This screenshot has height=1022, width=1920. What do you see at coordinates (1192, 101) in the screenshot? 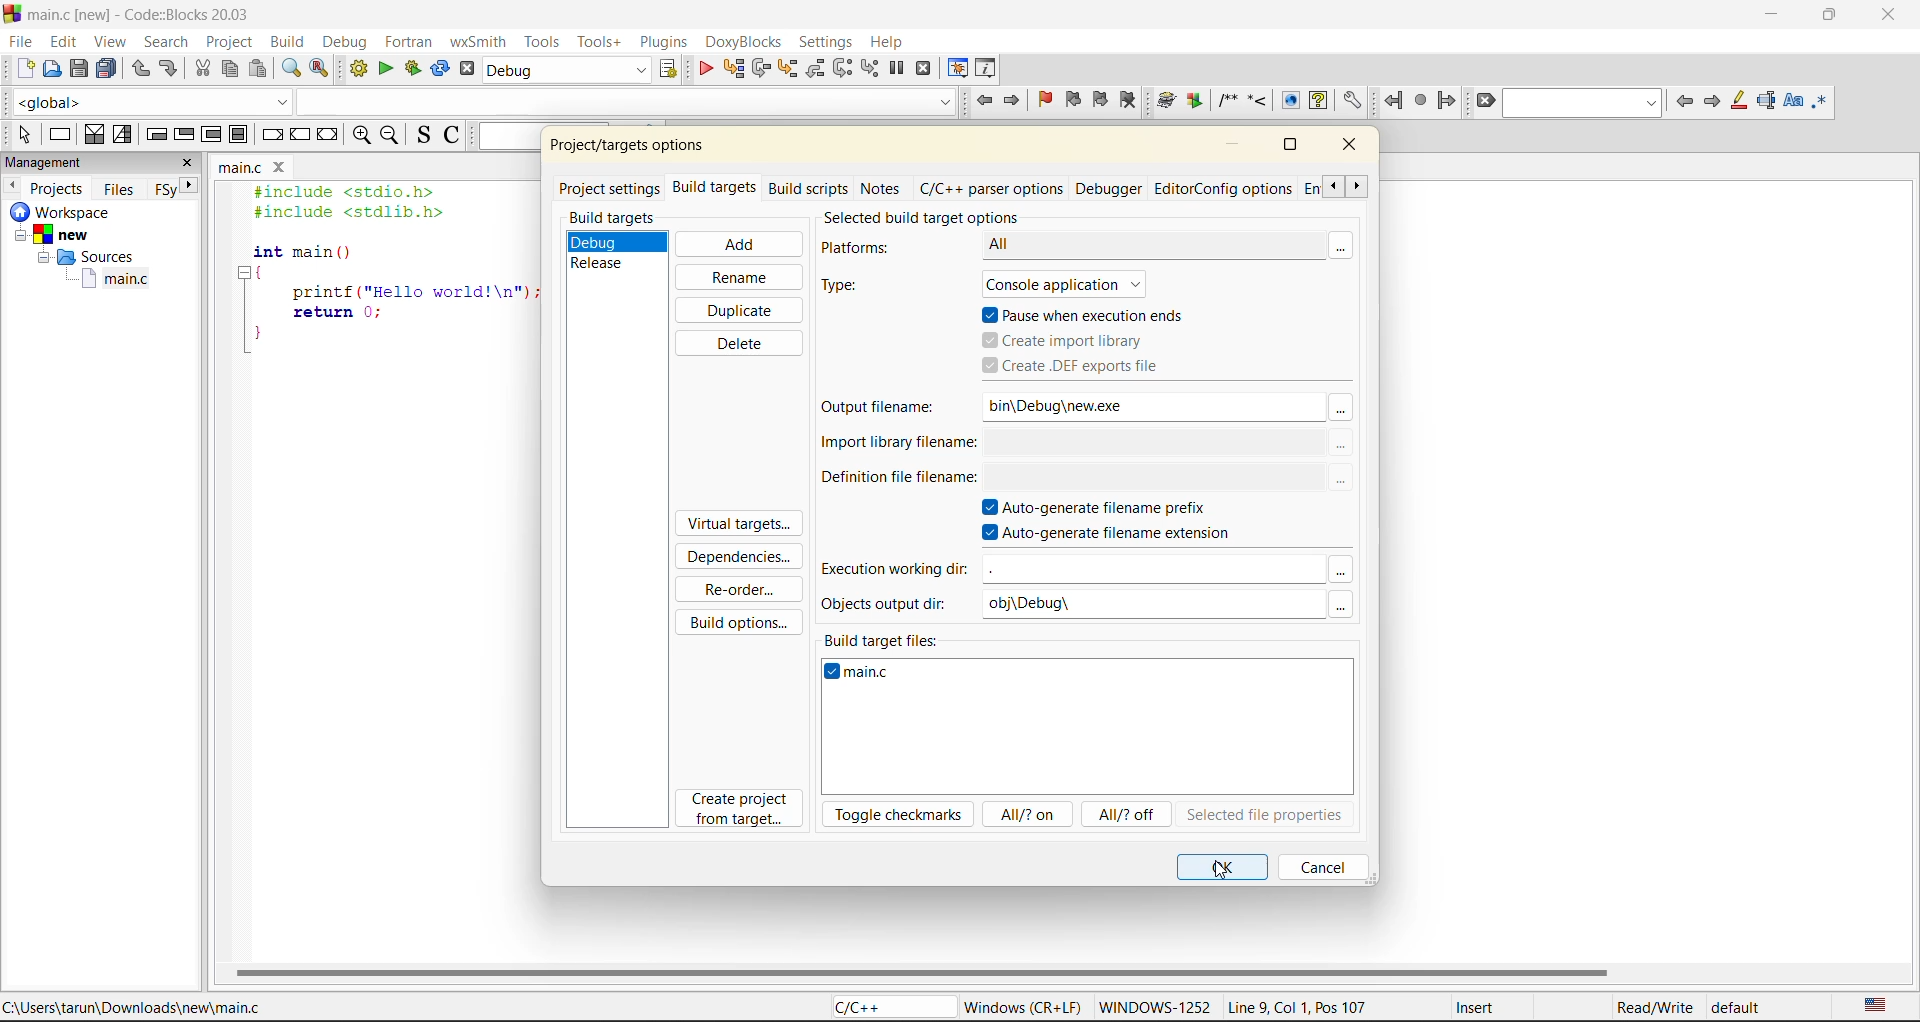
I see `Extract documentation for the current project` at bounding box center [1192, 101].